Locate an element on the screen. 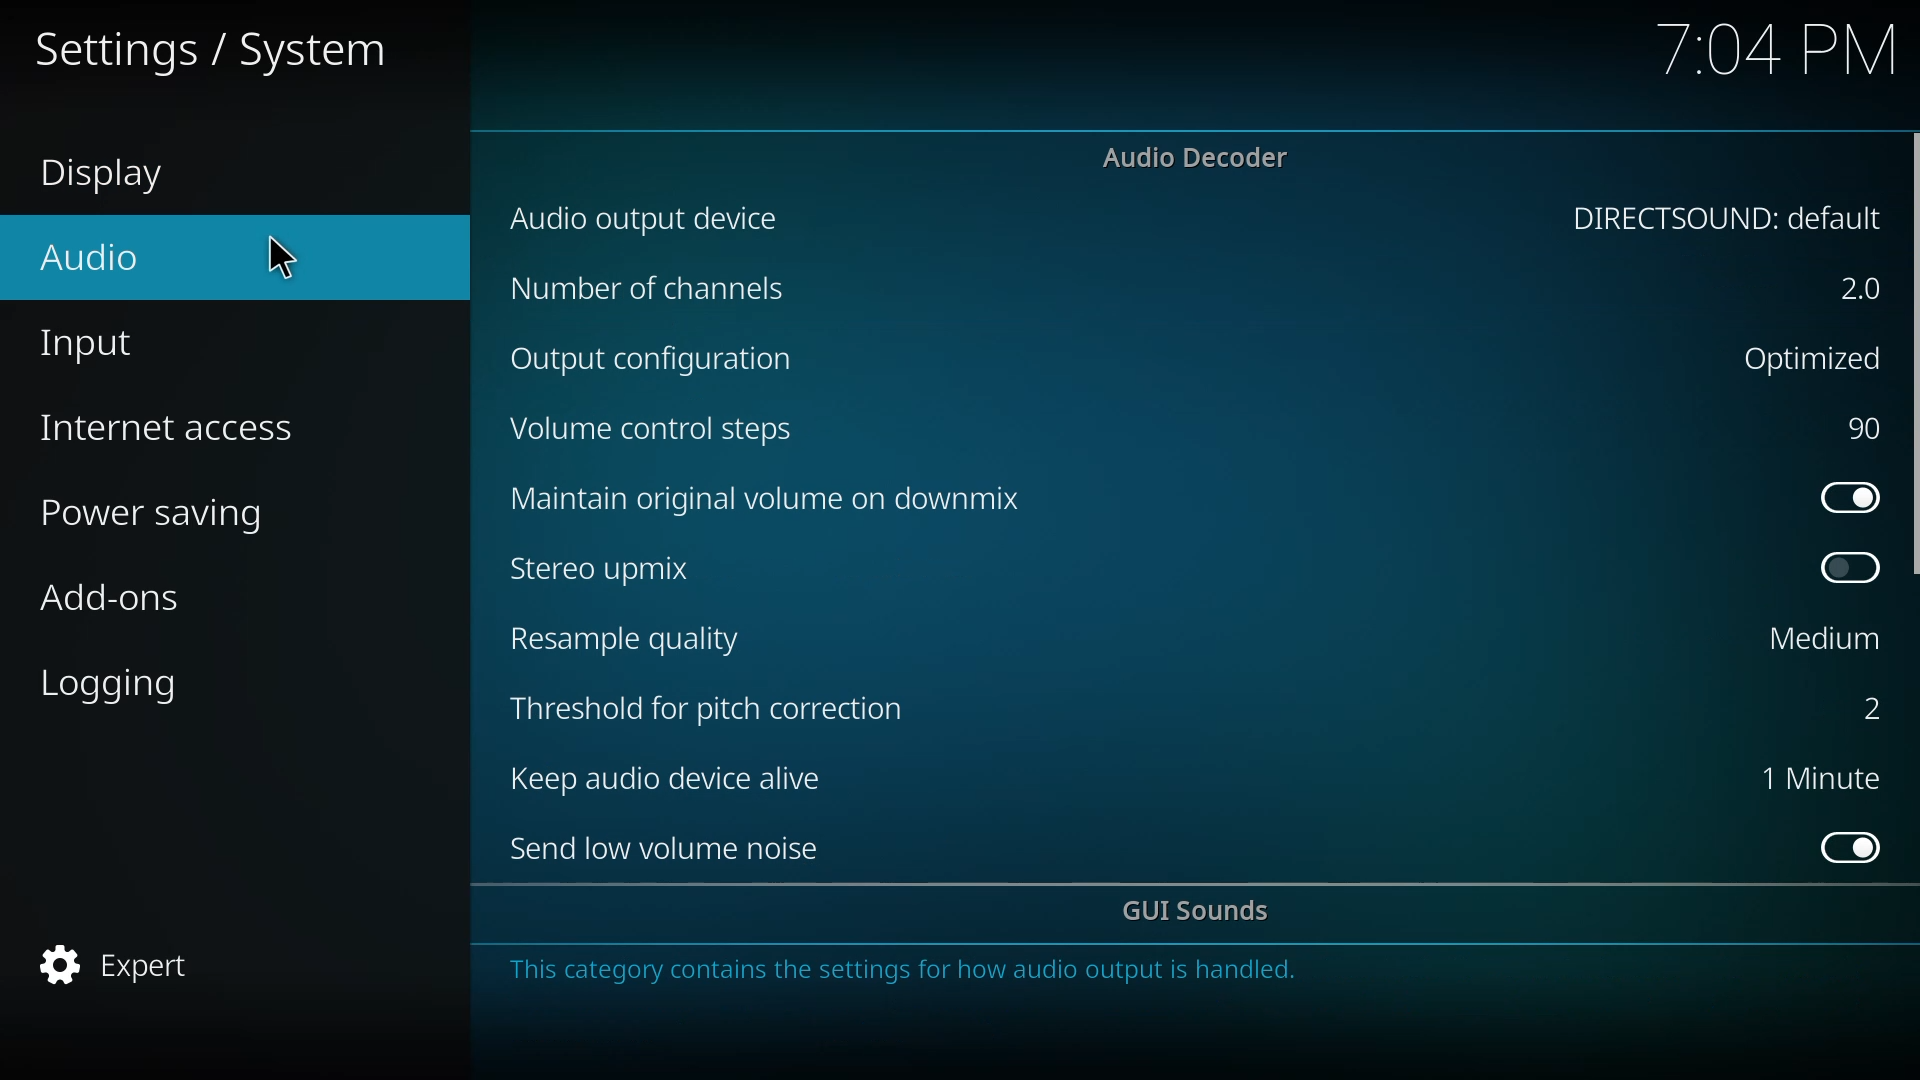 This screenshot has height=1080, width=1920. scroll bar is located at coordinates (1917, 356).